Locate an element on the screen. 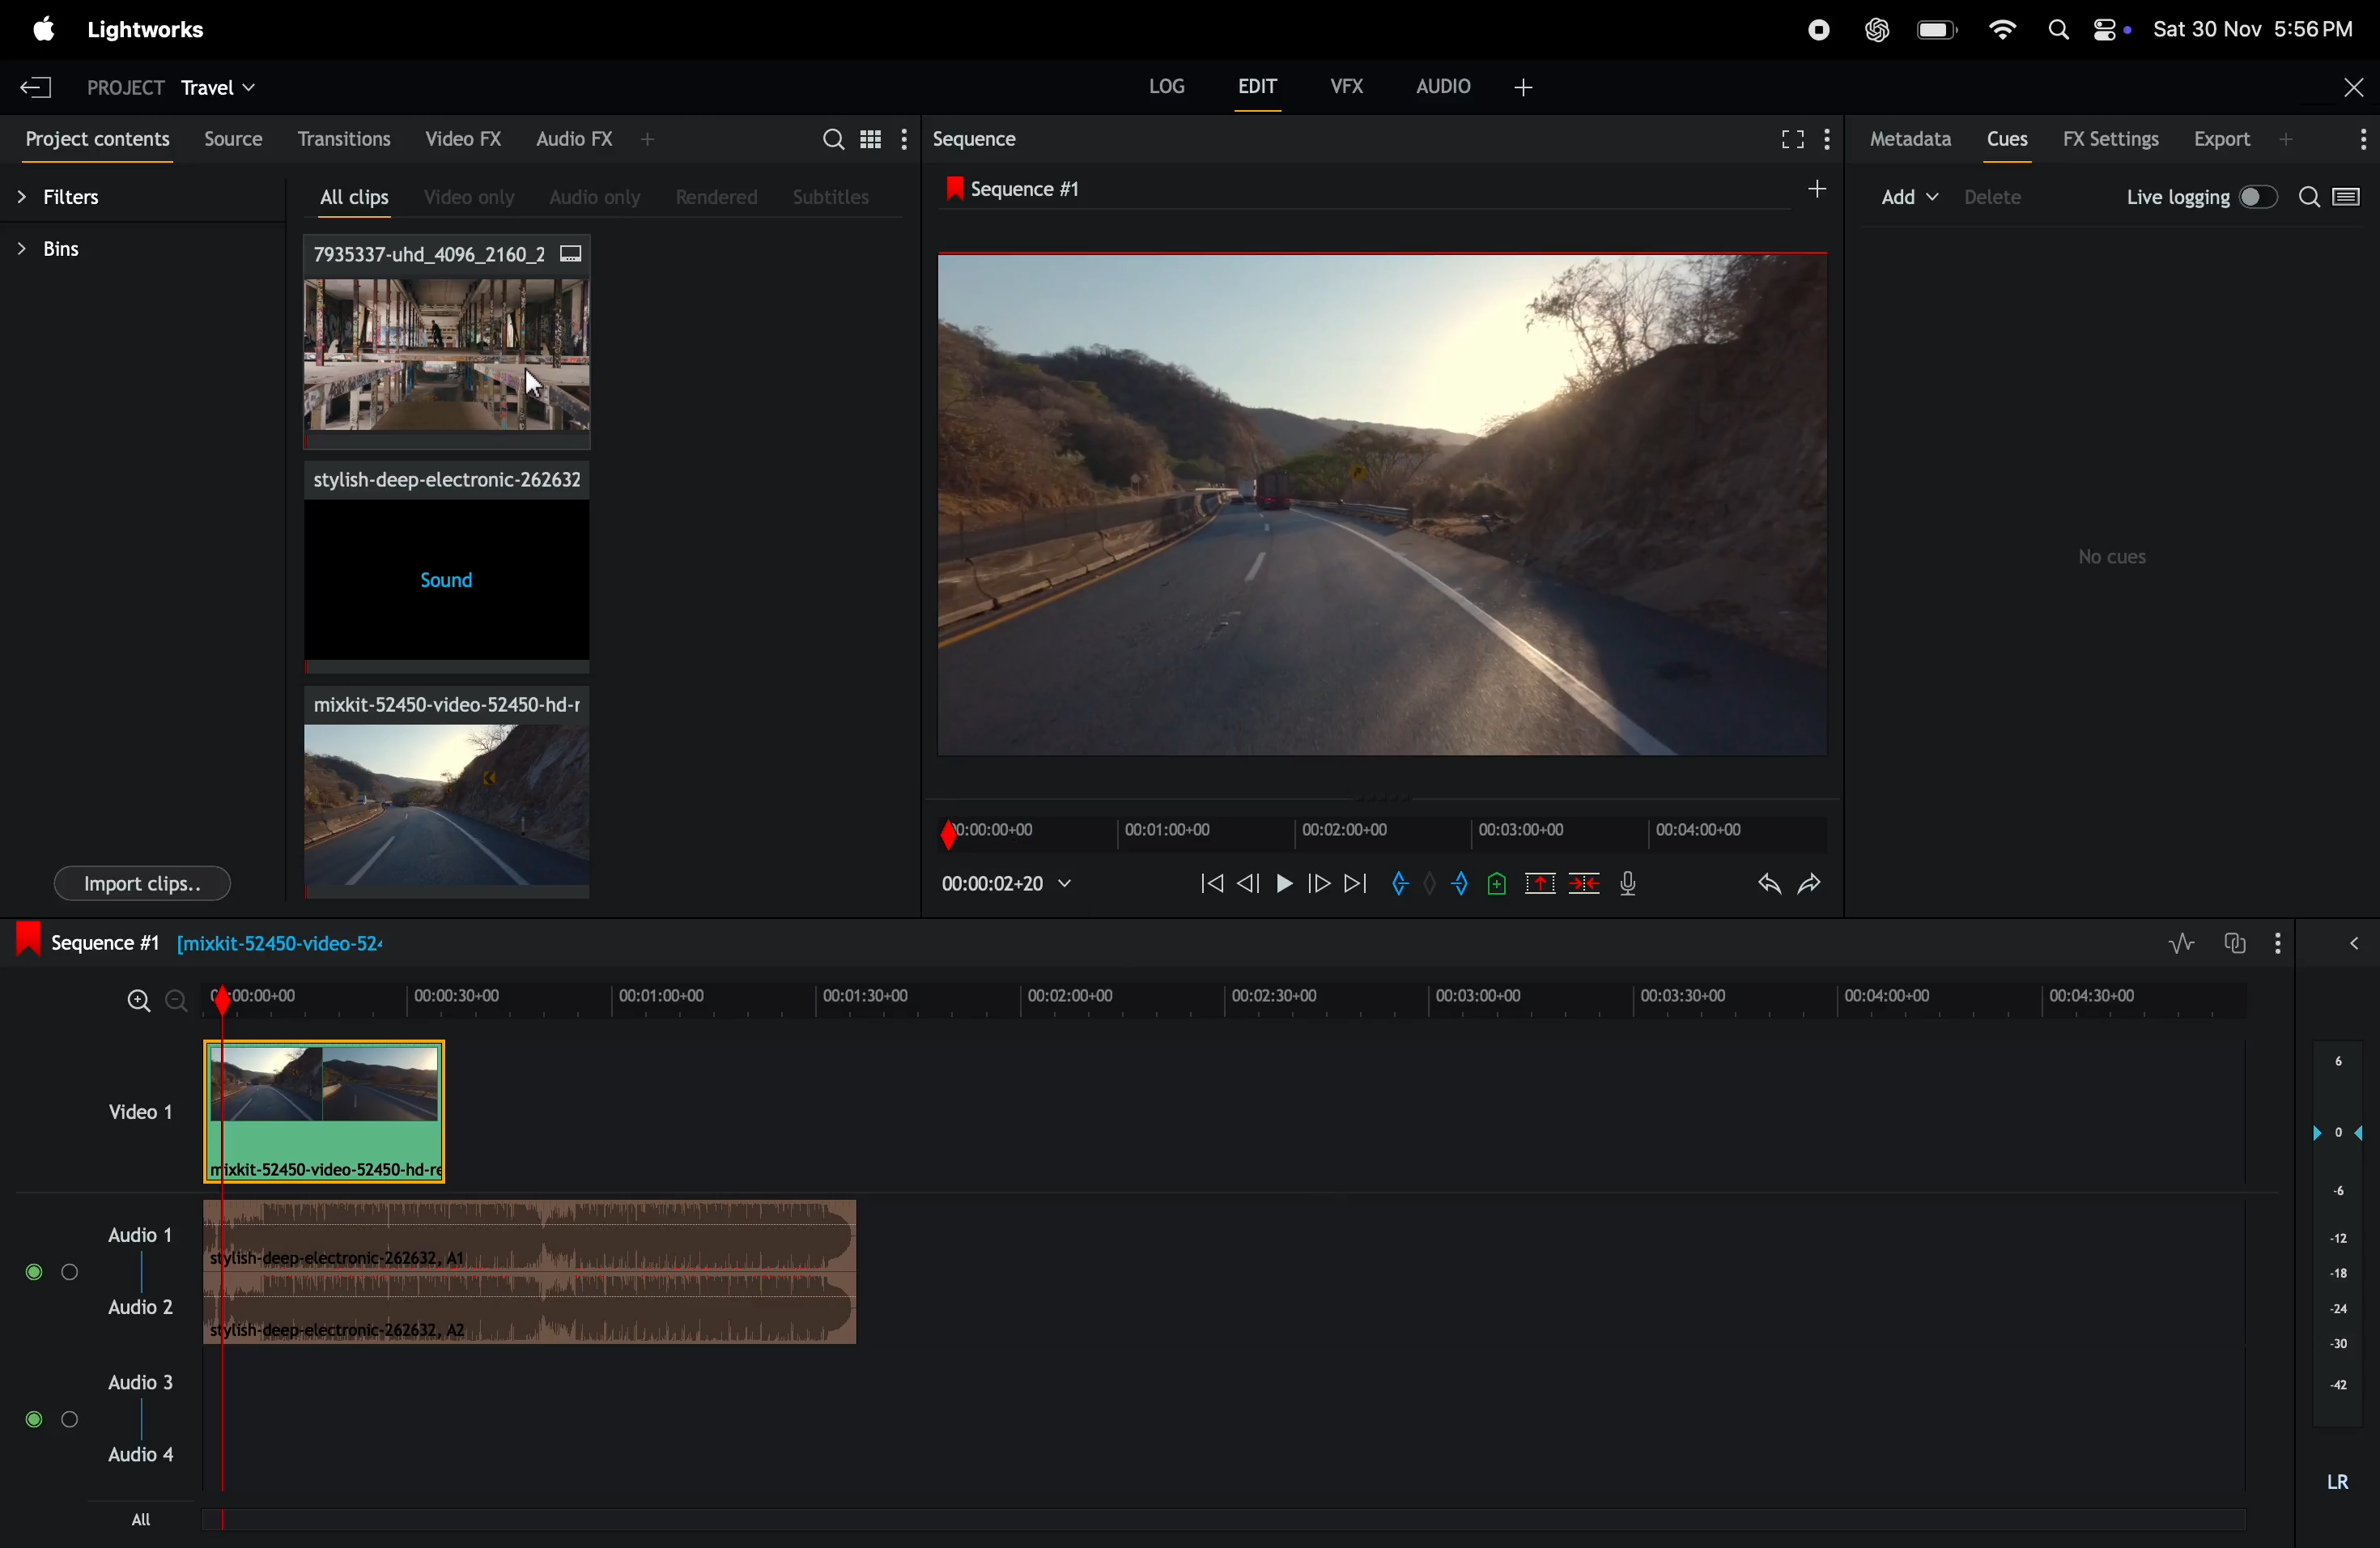  all clips is located at coordinates (343, 200).